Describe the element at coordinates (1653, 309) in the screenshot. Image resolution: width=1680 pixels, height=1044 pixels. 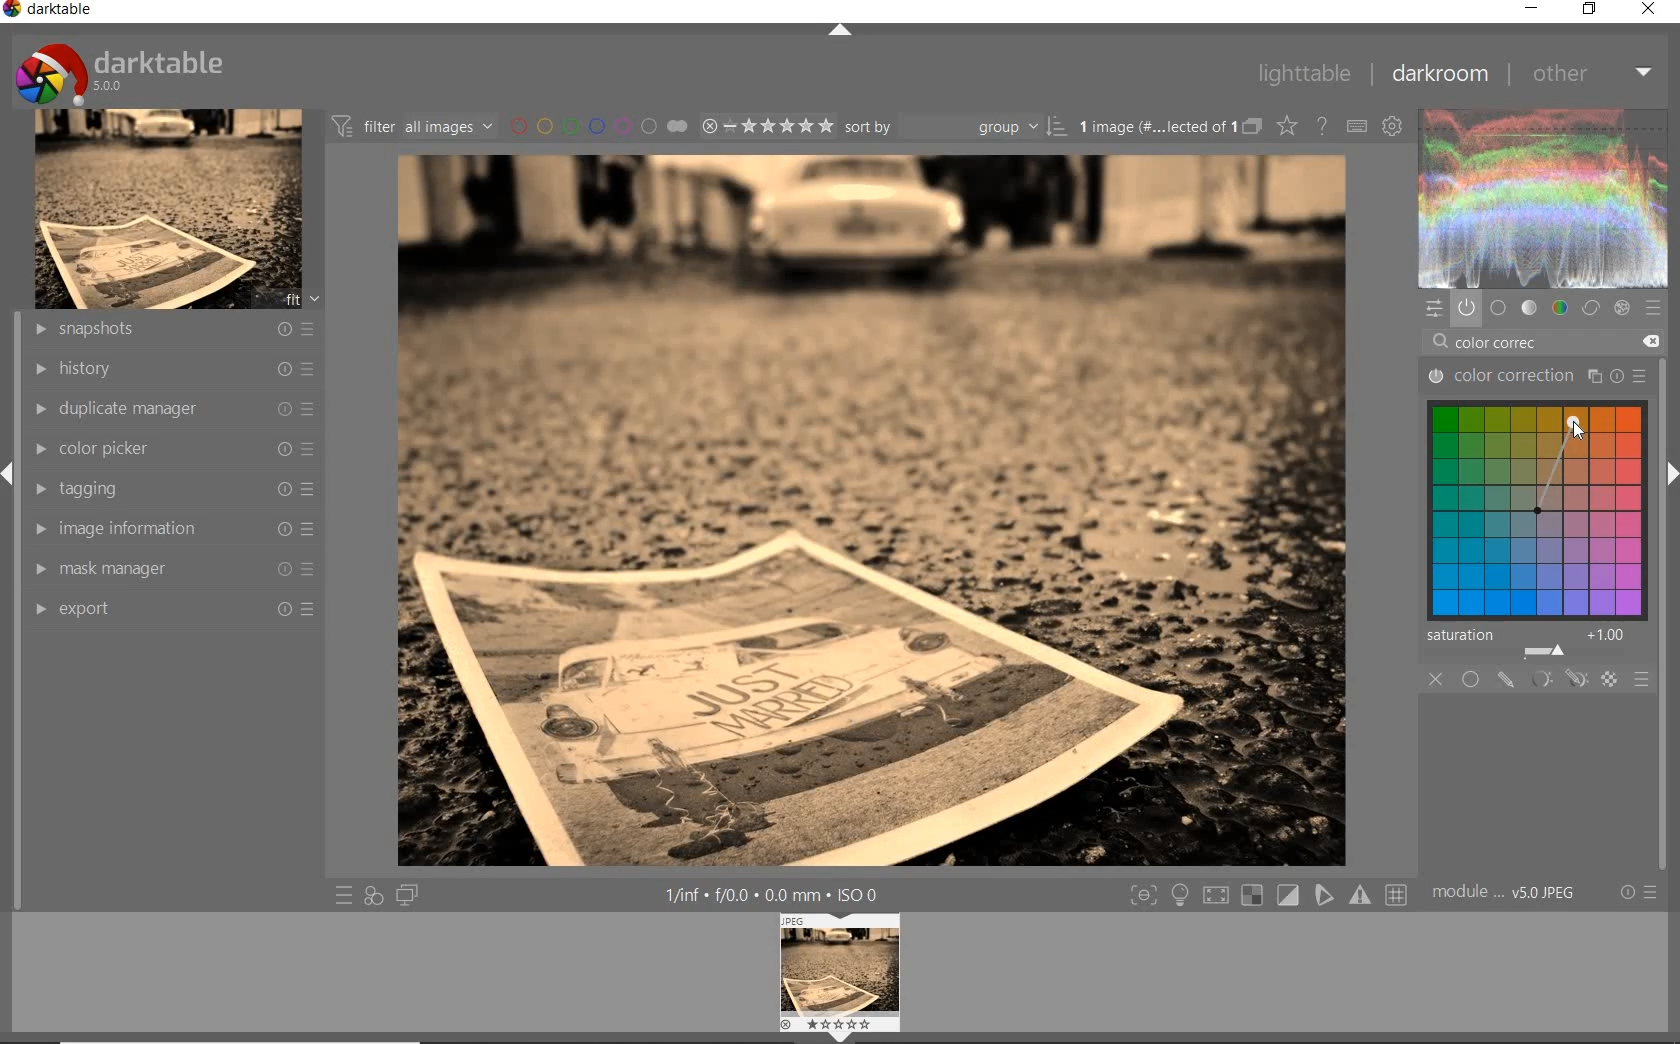
I see `preset ` at that location.